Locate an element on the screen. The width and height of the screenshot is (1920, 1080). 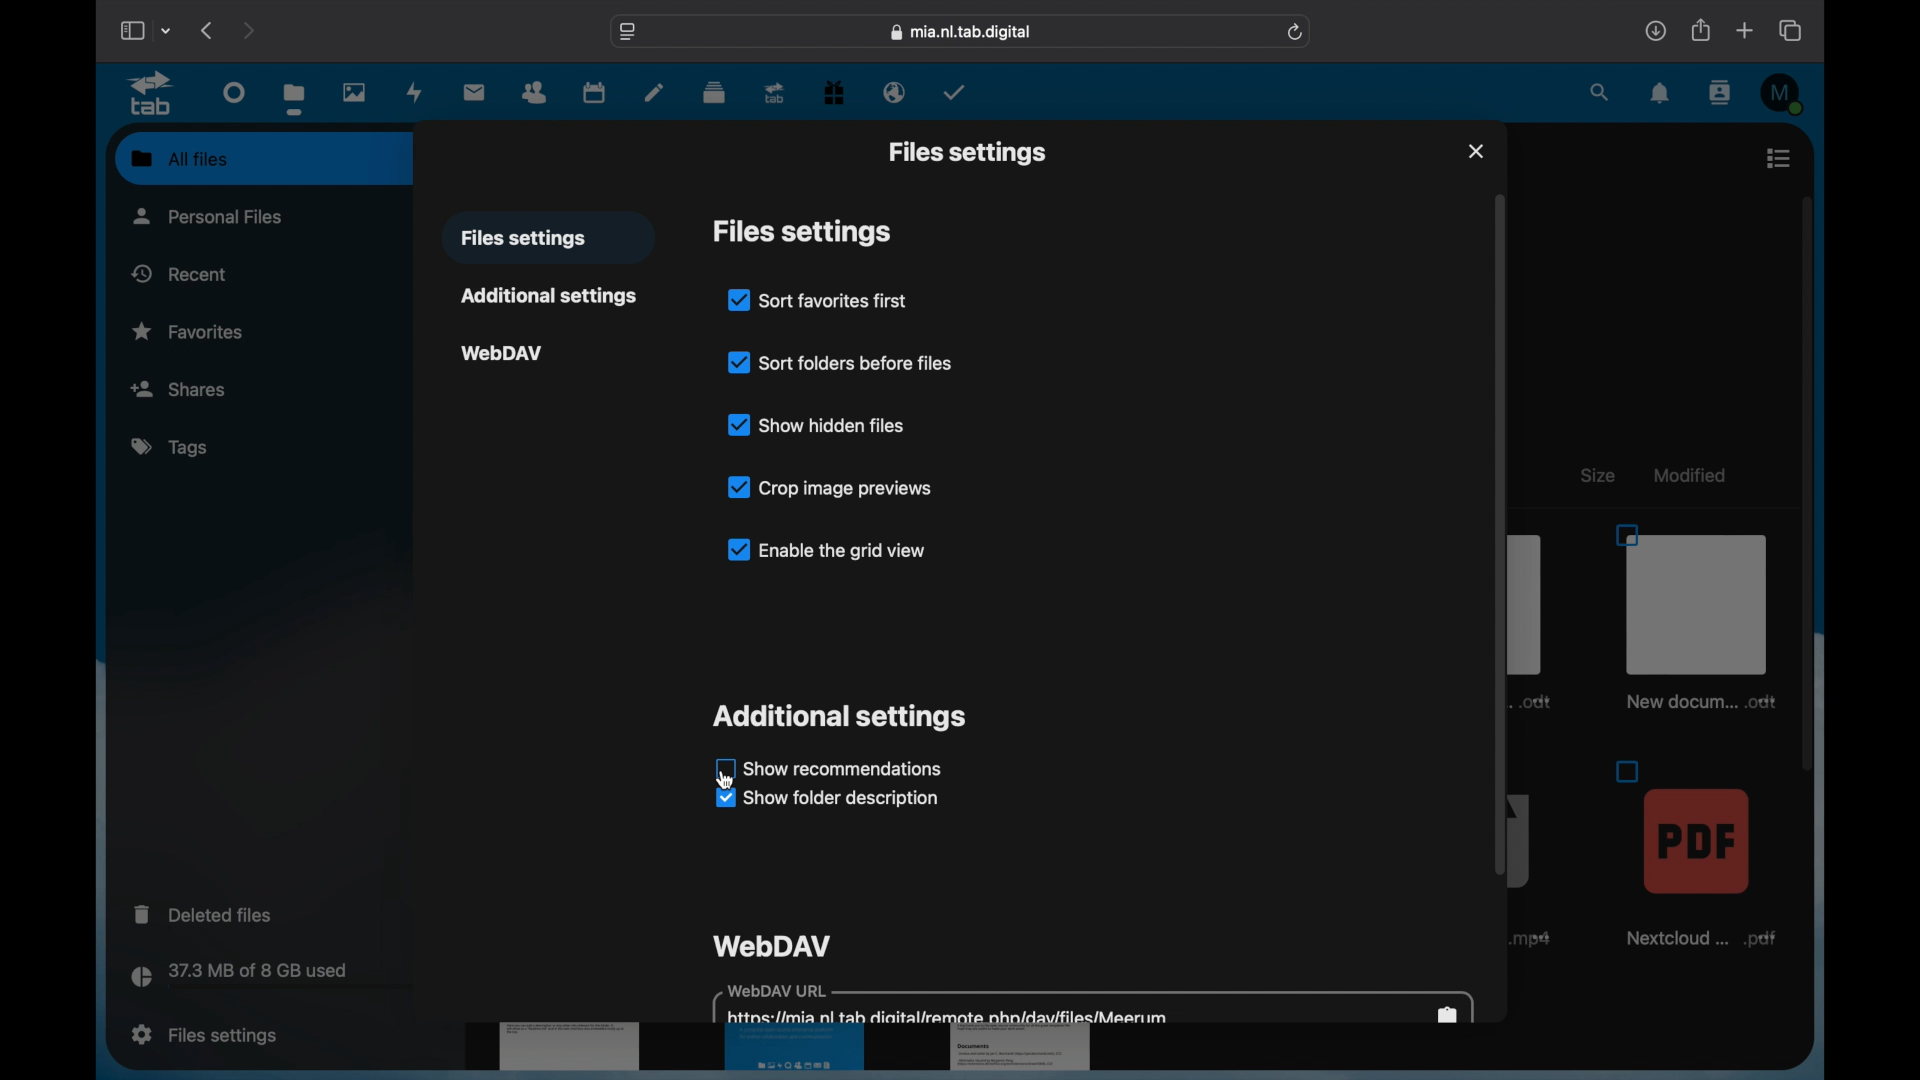
crop image previews is located at coordinates (829, 487).